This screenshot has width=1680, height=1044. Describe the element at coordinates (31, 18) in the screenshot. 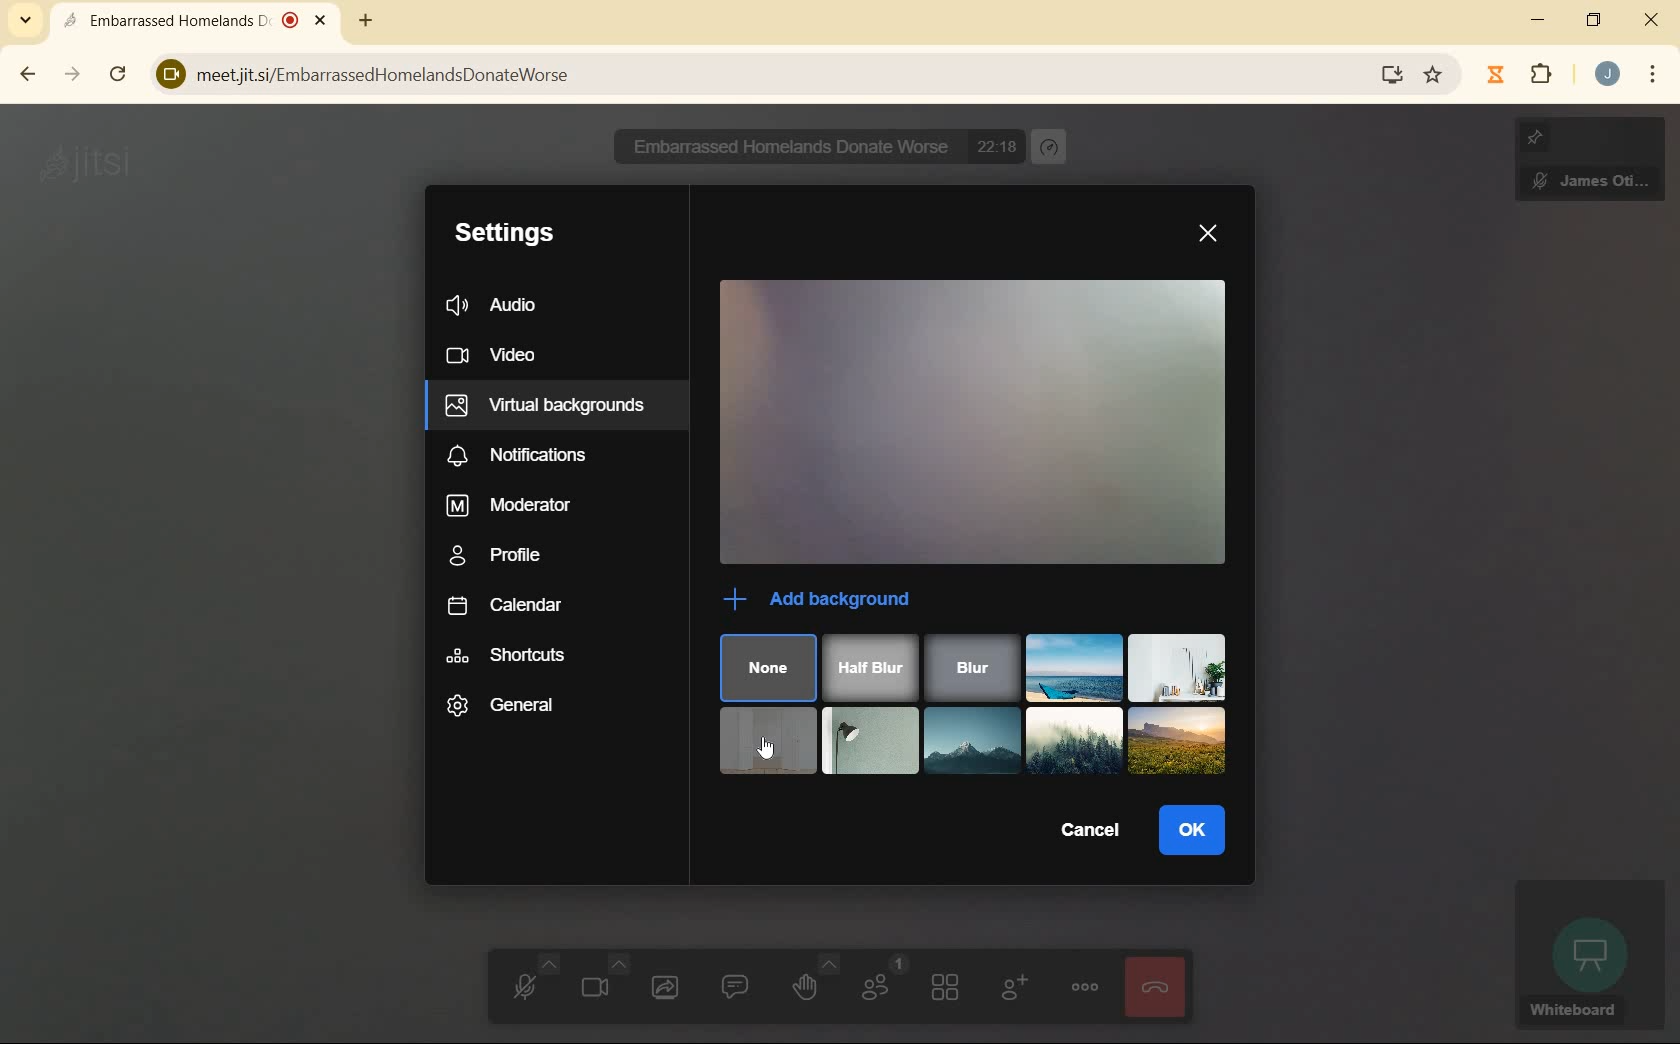

I see `search tabs` at that location.